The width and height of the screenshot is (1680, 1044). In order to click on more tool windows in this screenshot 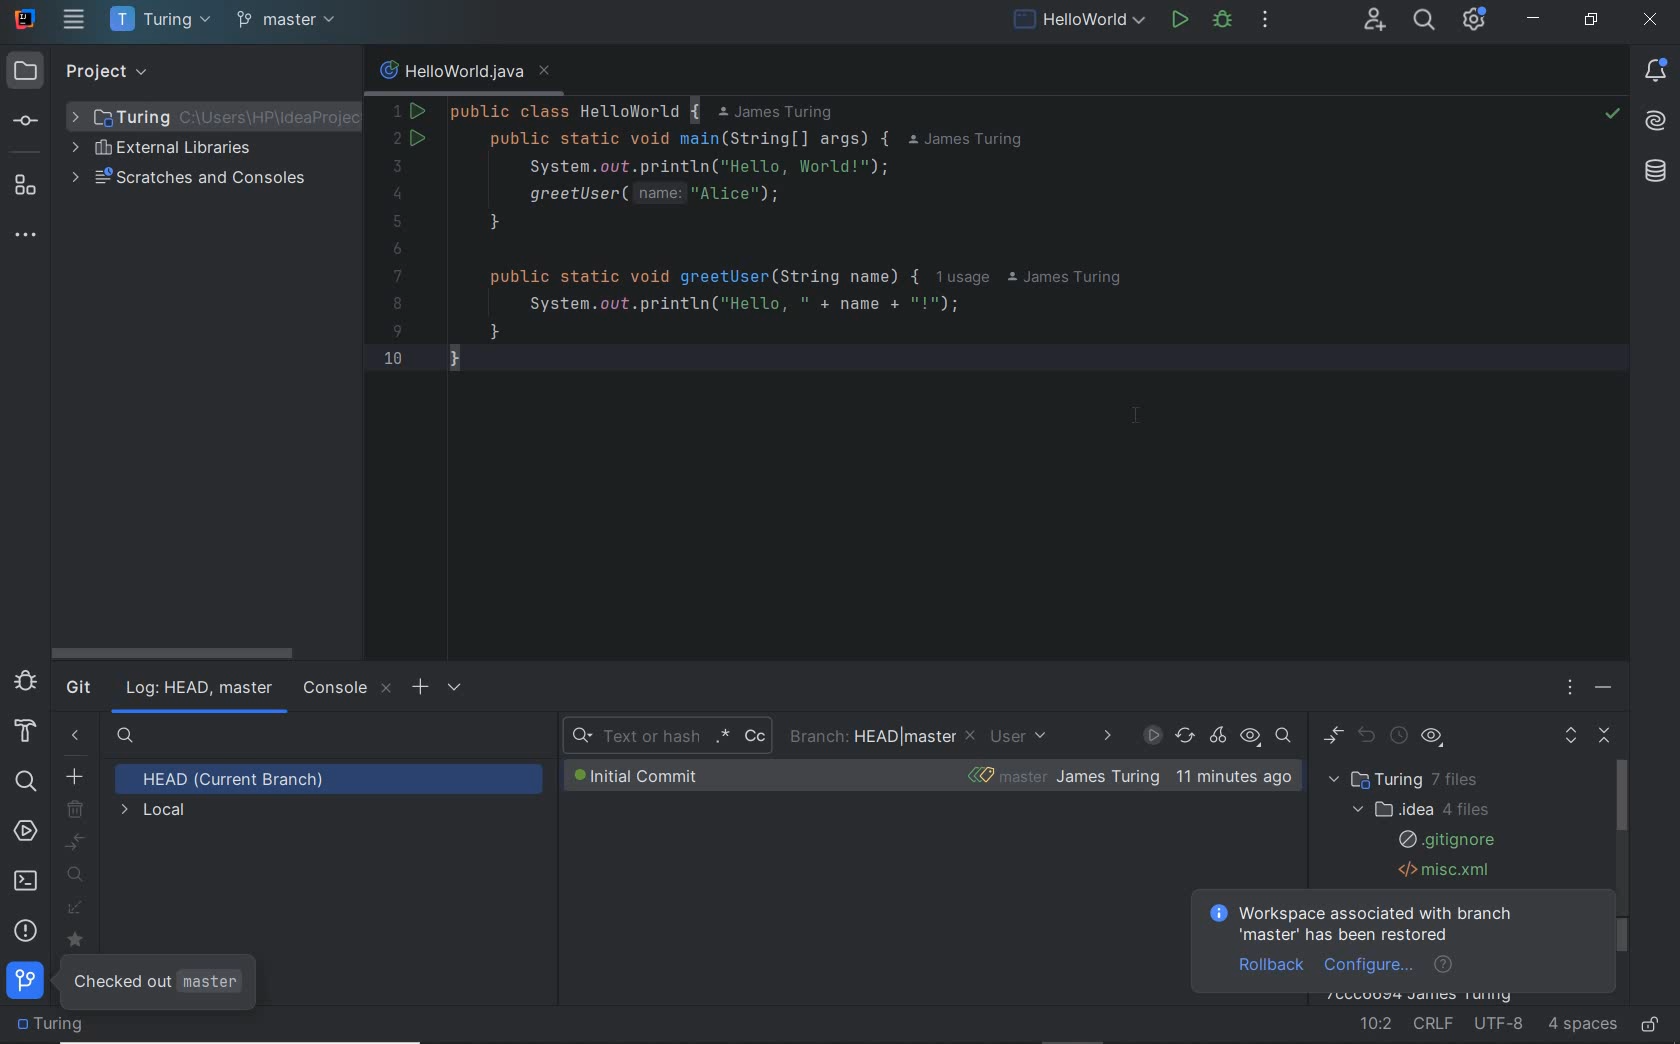, I will do `click(27, 236)`.